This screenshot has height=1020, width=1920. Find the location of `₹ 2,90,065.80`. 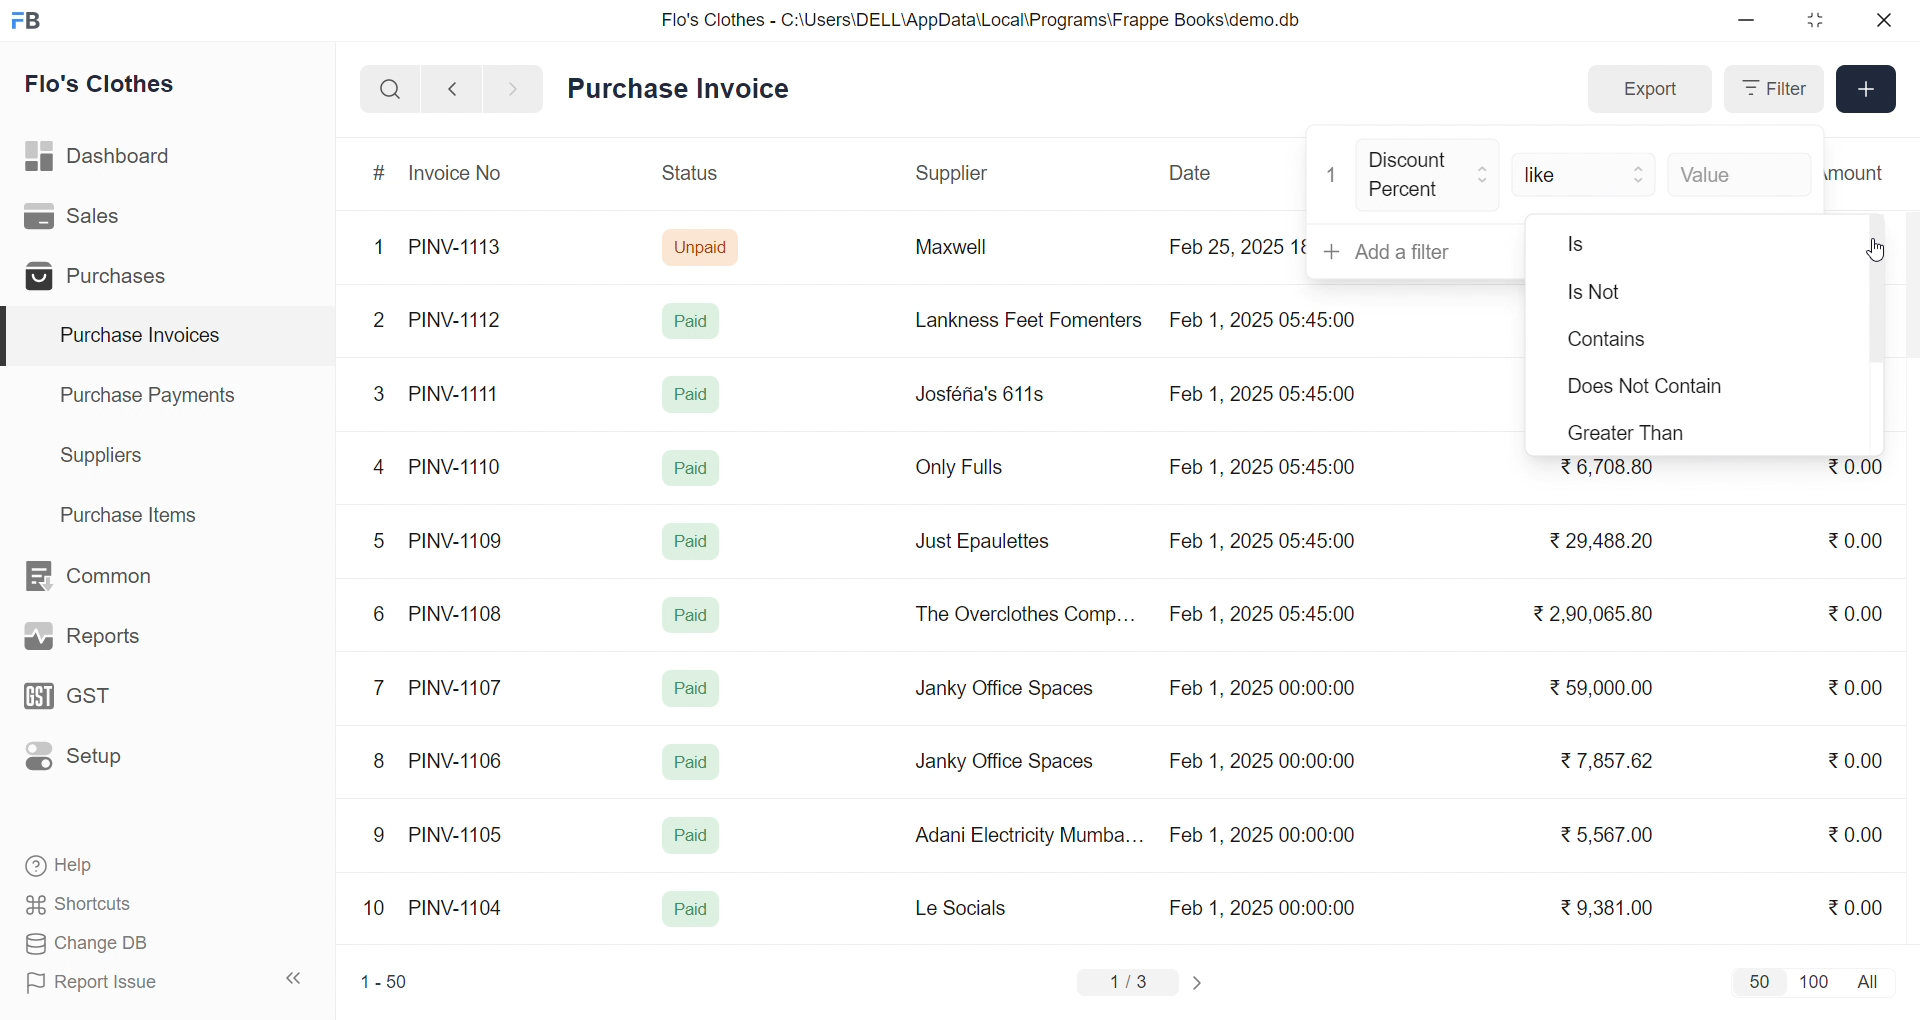

₹ 2,90,065.80 is located at coordinates (1595, 615).